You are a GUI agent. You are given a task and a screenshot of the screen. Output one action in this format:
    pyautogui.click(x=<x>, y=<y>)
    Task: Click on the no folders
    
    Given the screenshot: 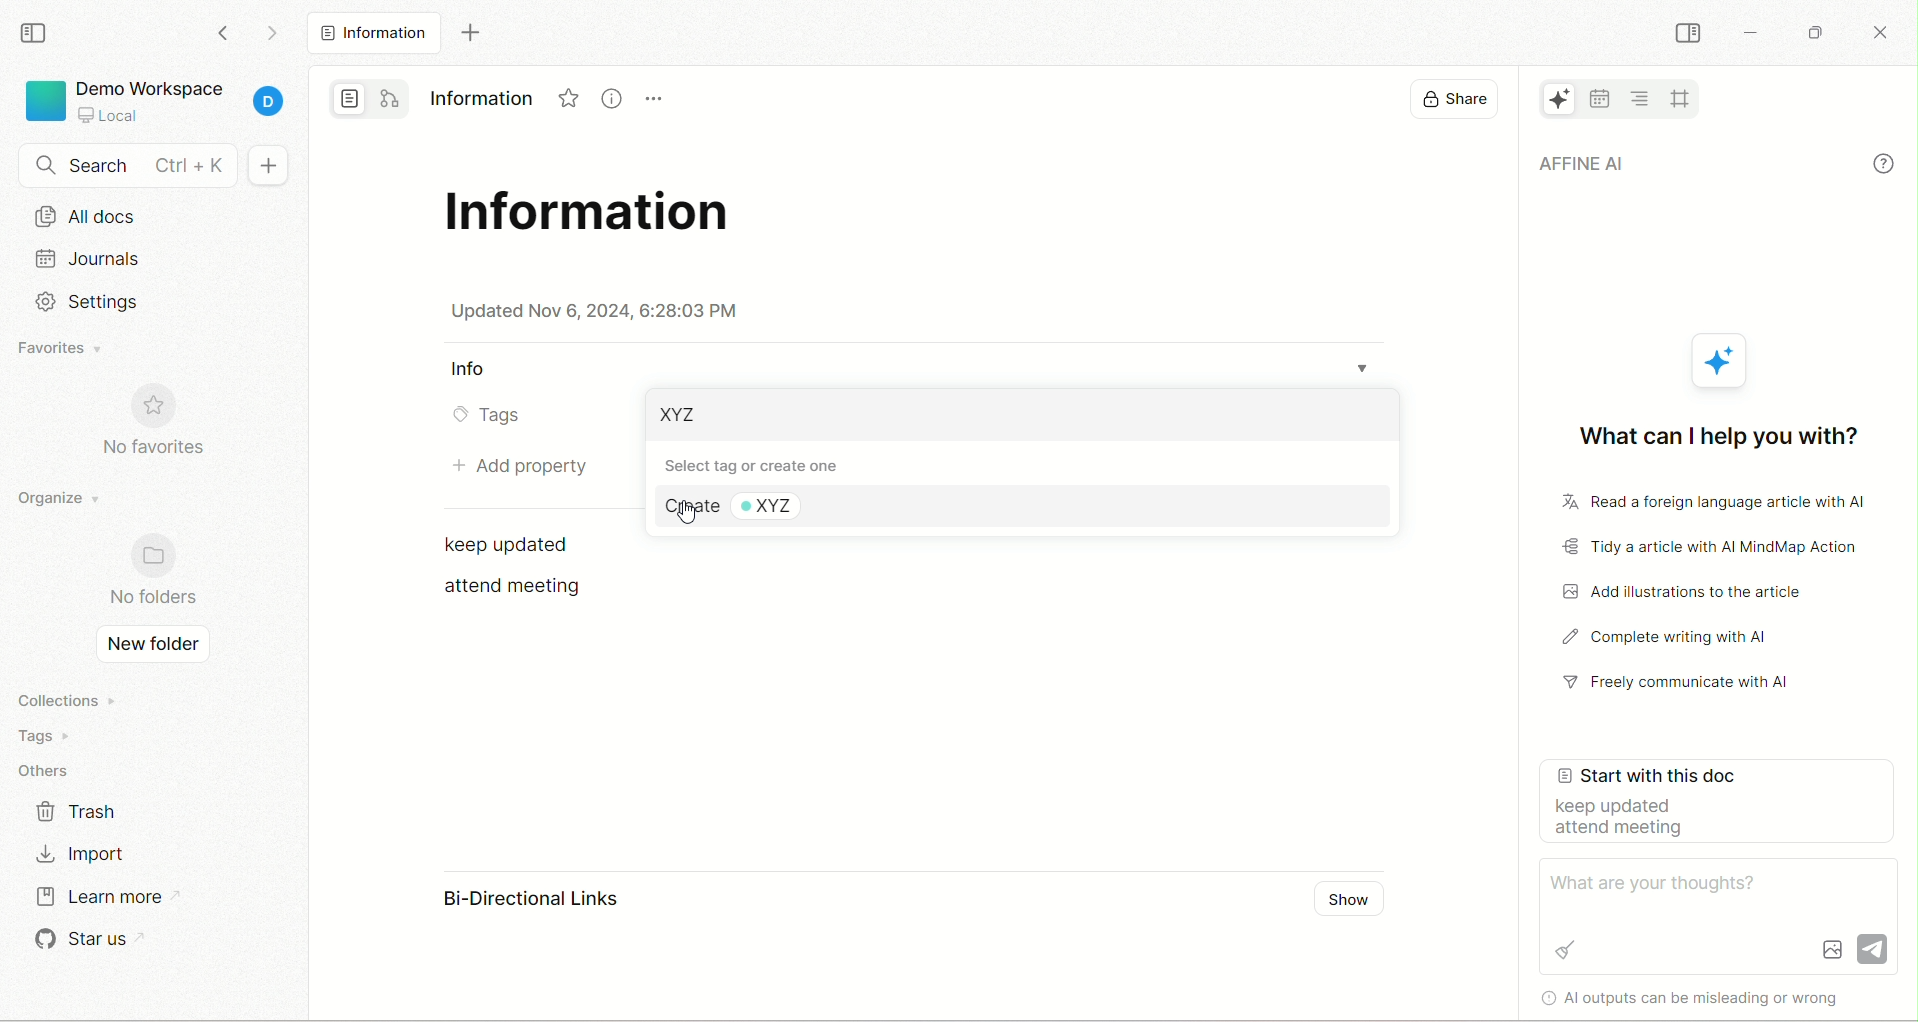 What is the action you would take?
    pyautogui.click(x=151, y=574)
    